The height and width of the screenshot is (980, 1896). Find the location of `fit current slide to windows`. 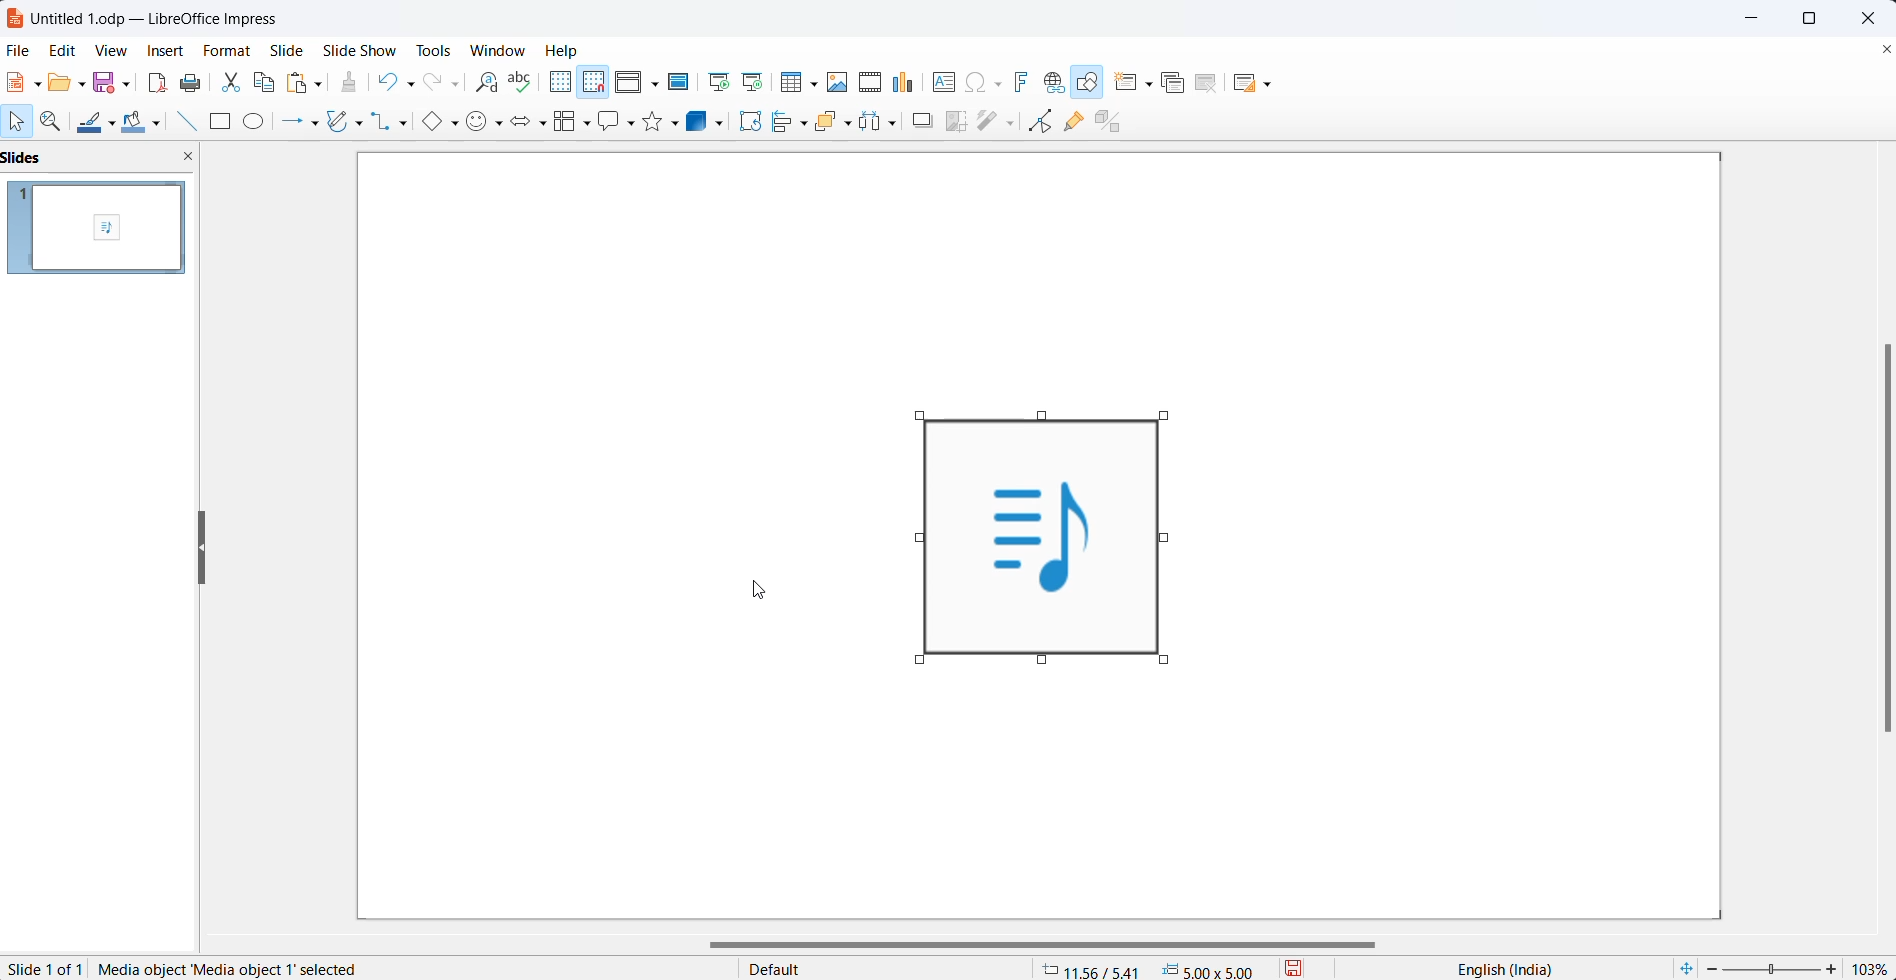

fit current slide to windows is located at coordinates (1686, 967).